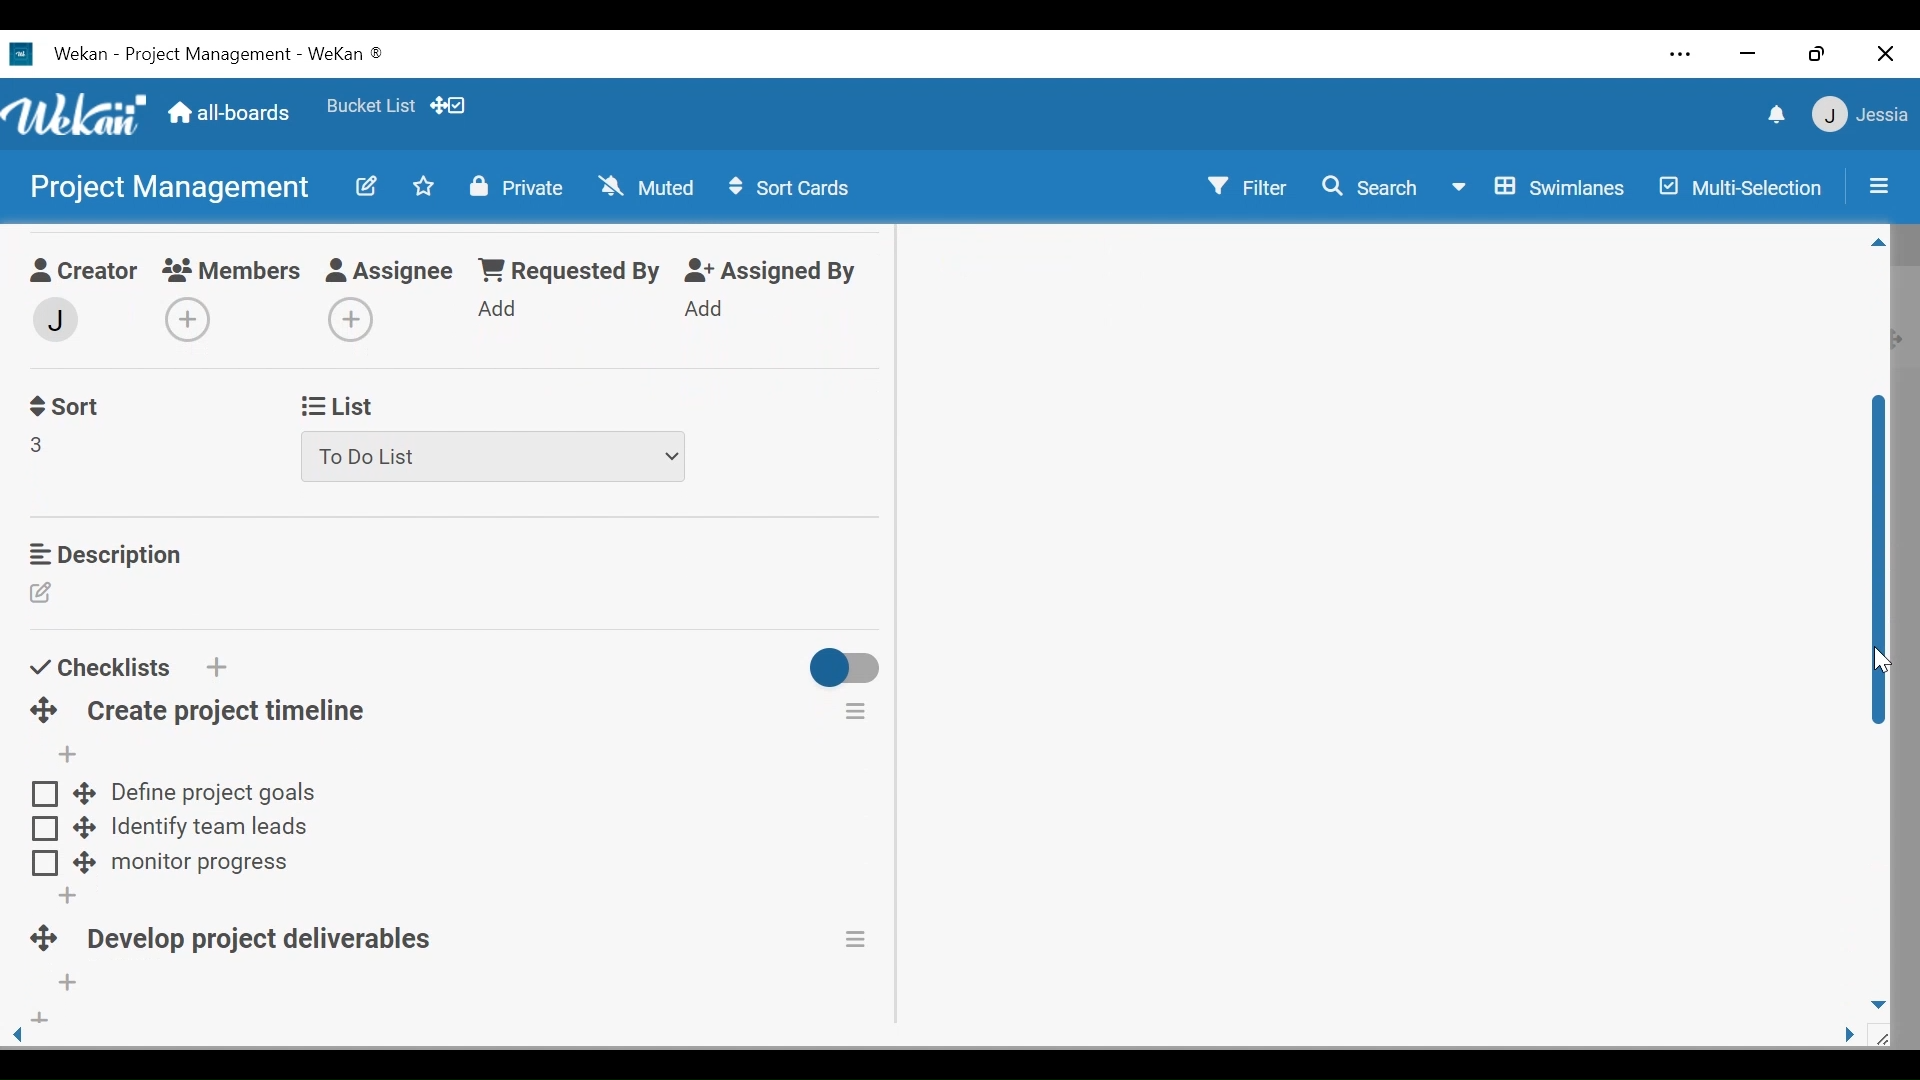  Describe the element at coordinates (772, 271) in the screenshot. I see `Assigned By` at that location.